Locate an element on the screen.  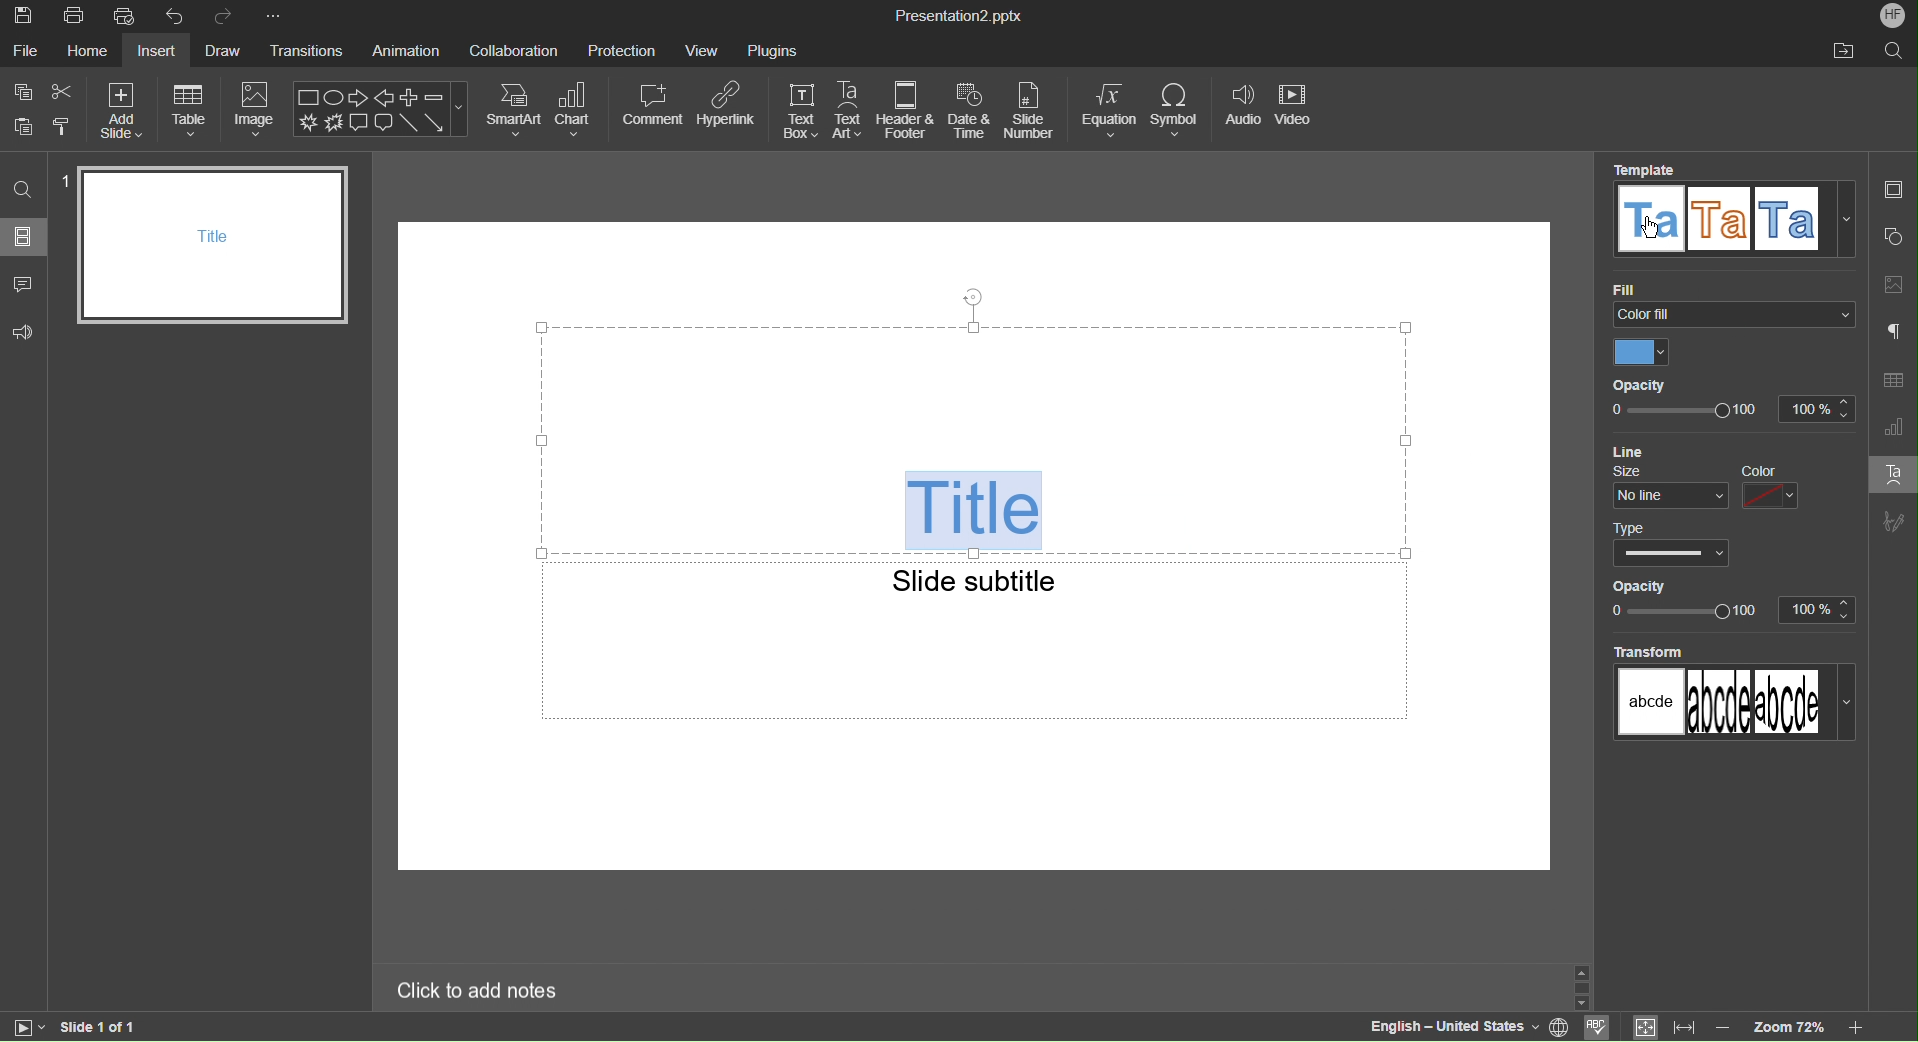
Open File Location is located at coordinates (1841, 53).